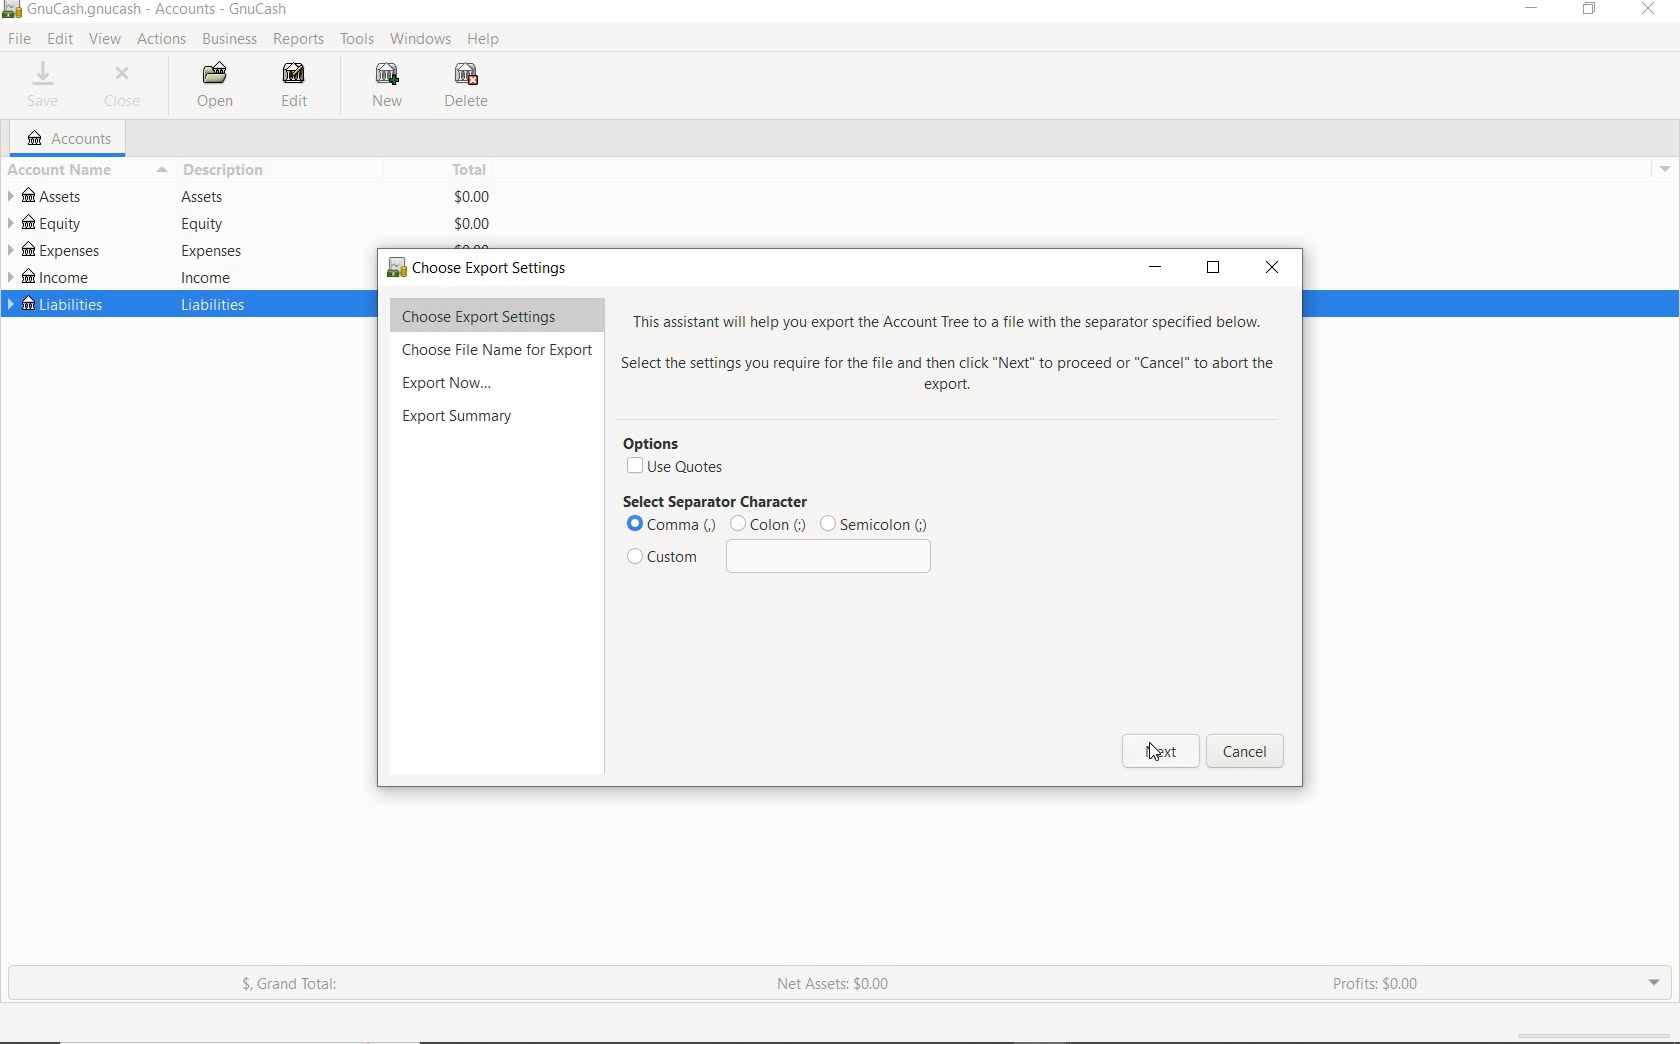  What do you see at coordinates (51, 195) in the screenshot?
I see `ASSETS` at bounding box center [51, 195].